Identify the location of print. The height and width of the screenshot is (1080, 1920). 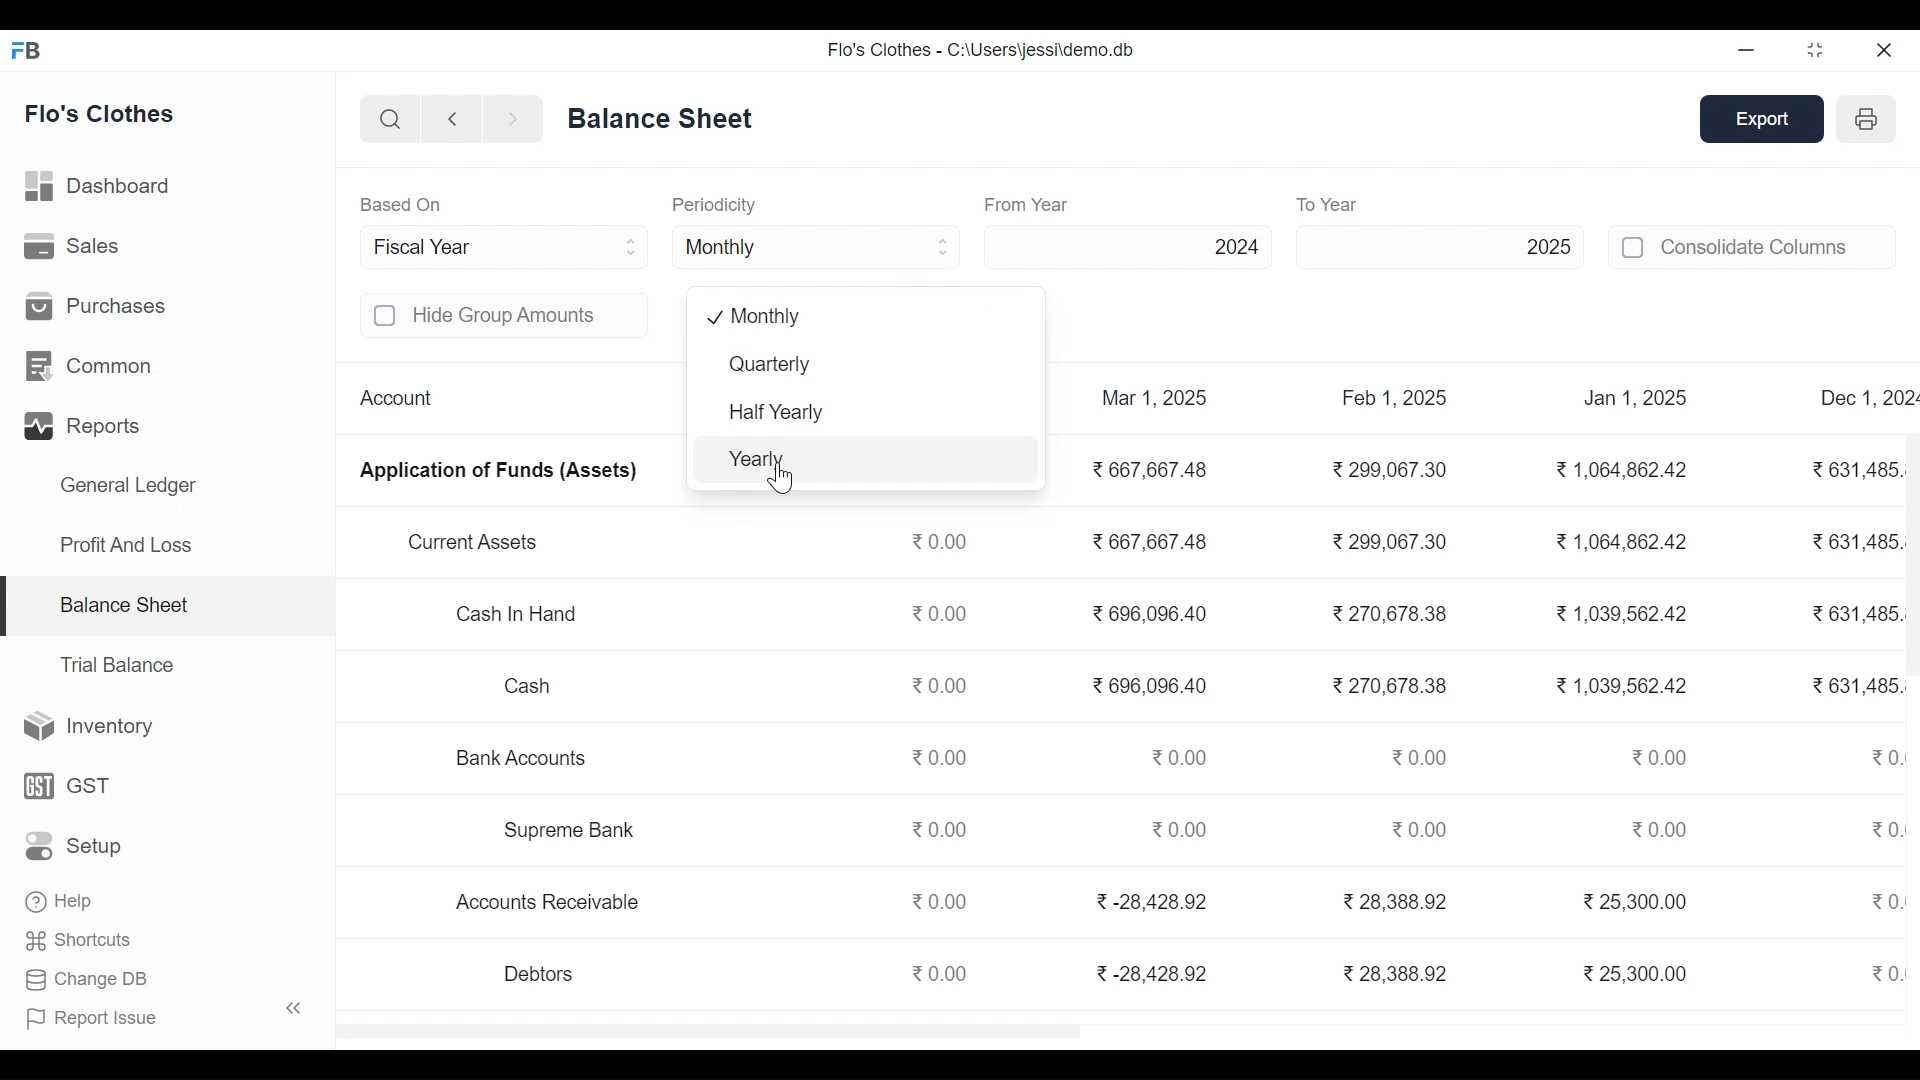
(1869, 118).